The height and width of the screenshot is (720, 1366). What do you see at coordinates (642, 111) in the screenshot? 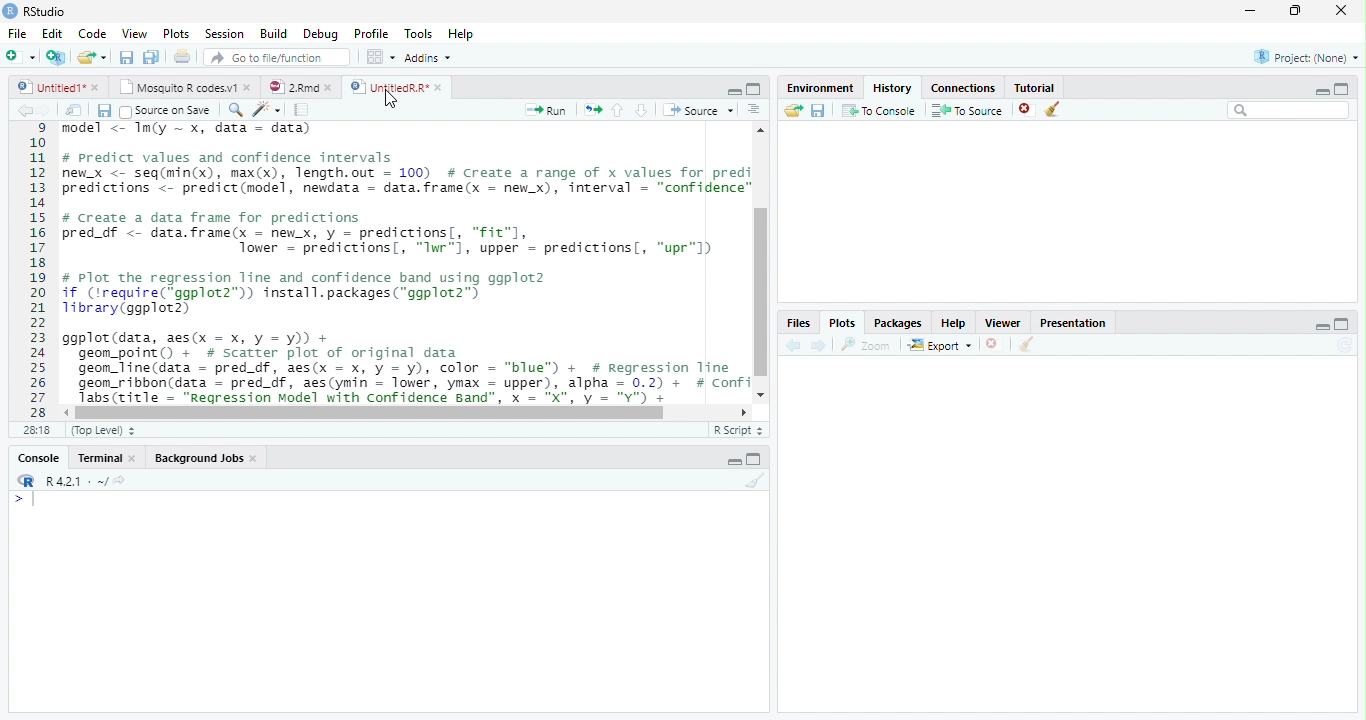
I see `Go to the next section/chunk` at bounding box center [642, 111].